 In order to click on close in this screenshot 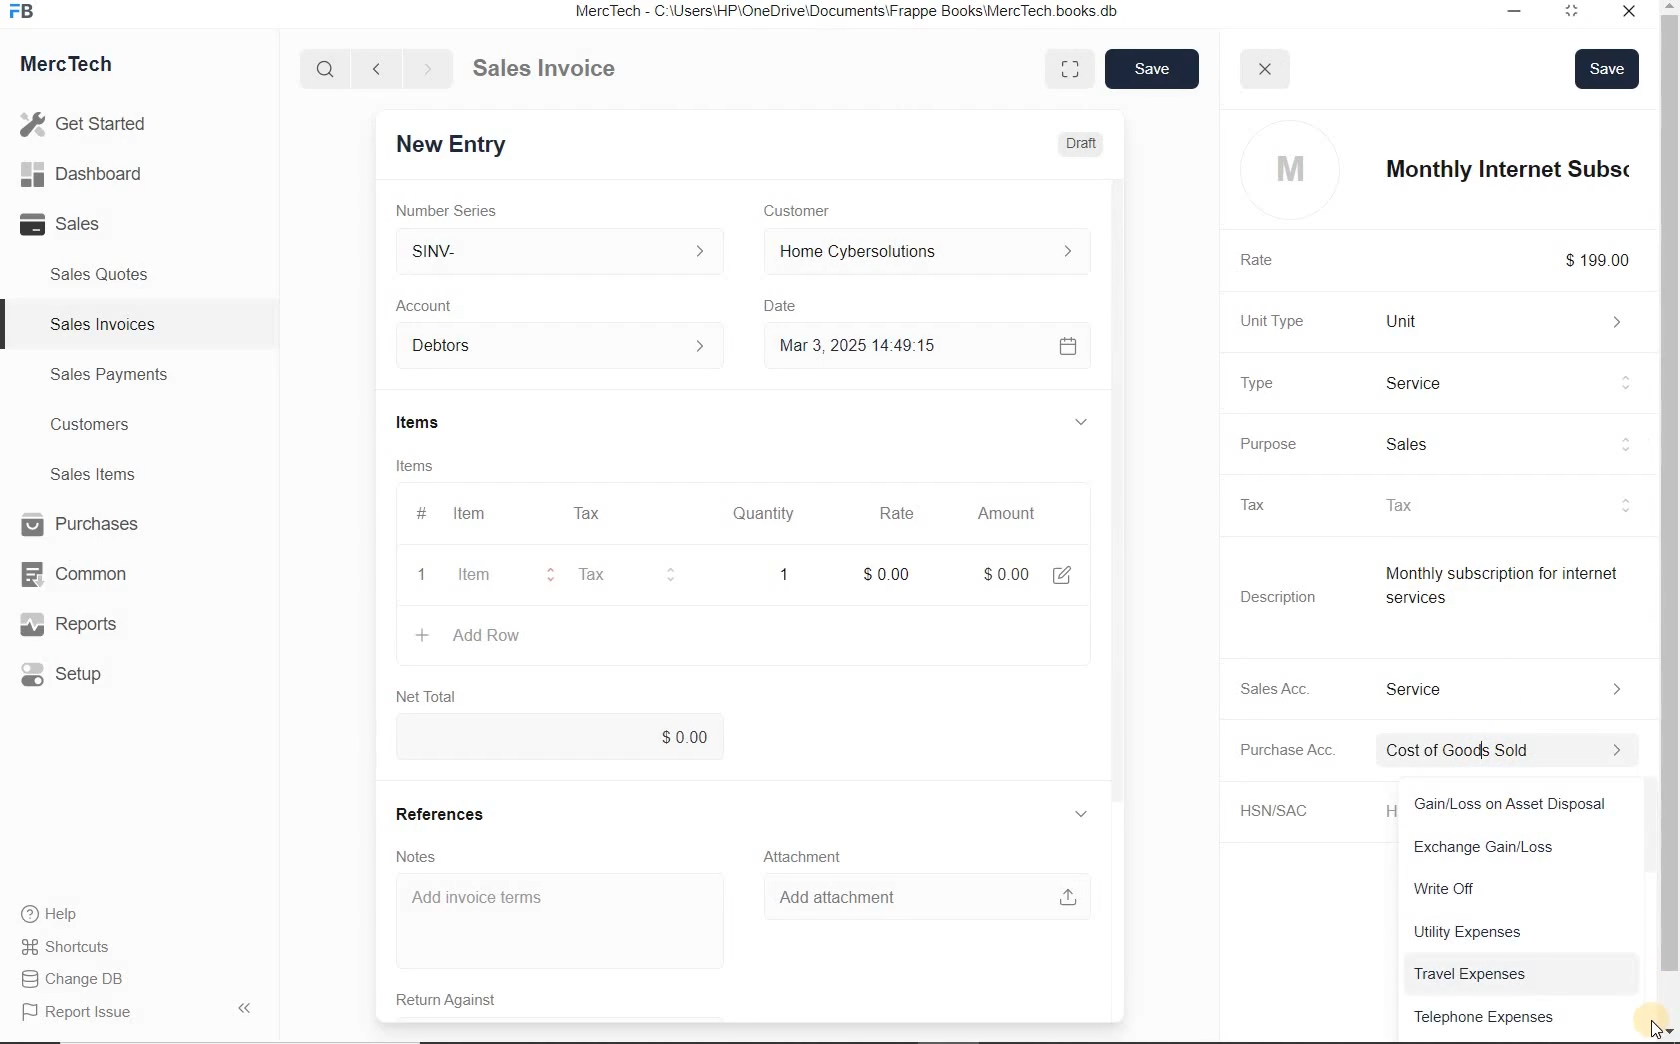, I will do `click(1268, 68)`.